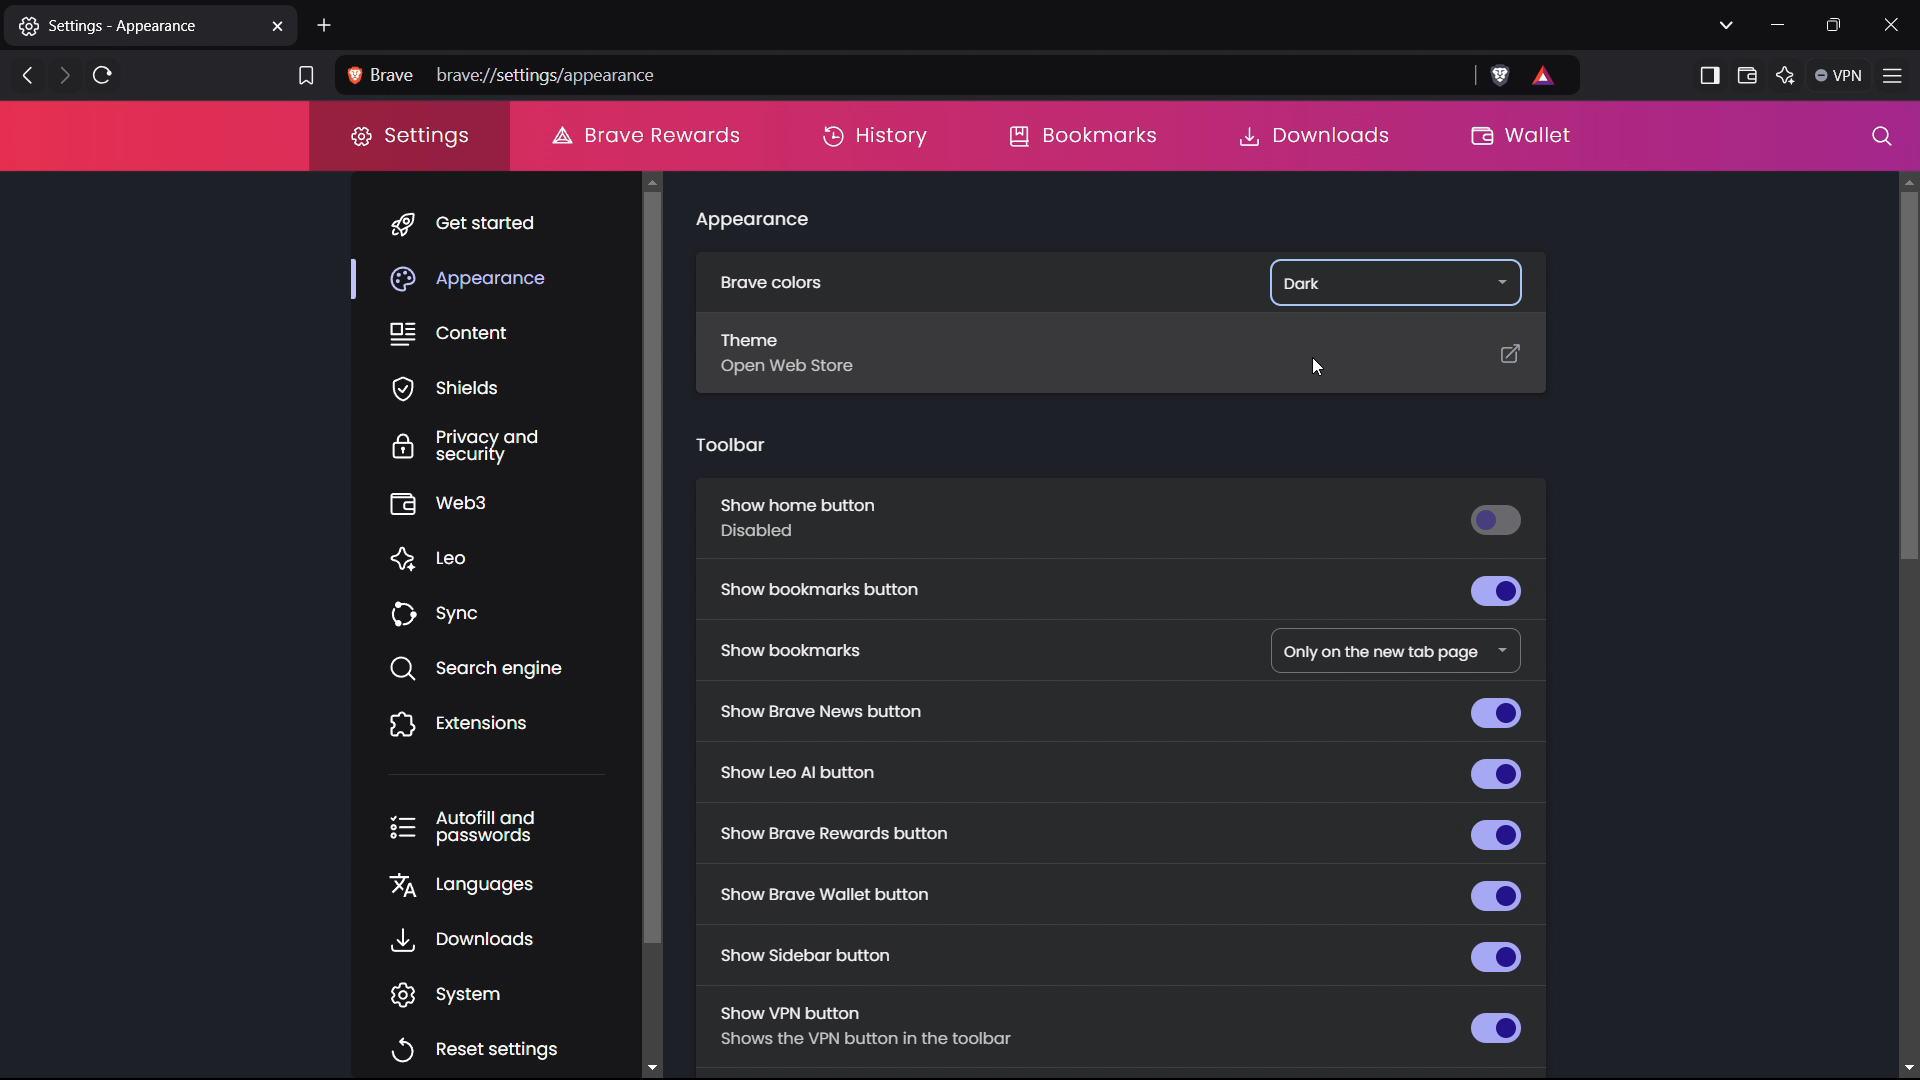  What do you see at coordinates (1312, 137) in the screenshot?
I see `downloads` at bounding box center [1312, 137].